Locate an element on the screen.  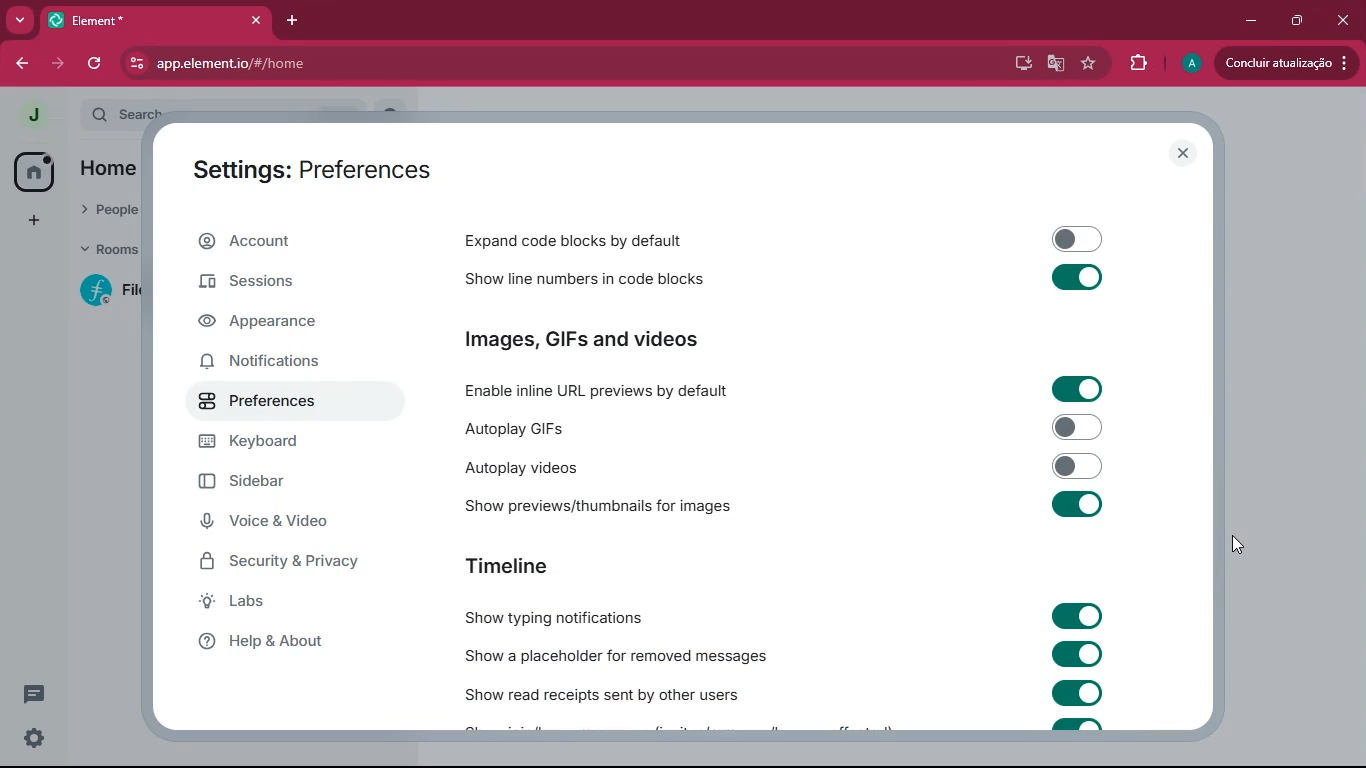
home is located at coordinates (32, 173).